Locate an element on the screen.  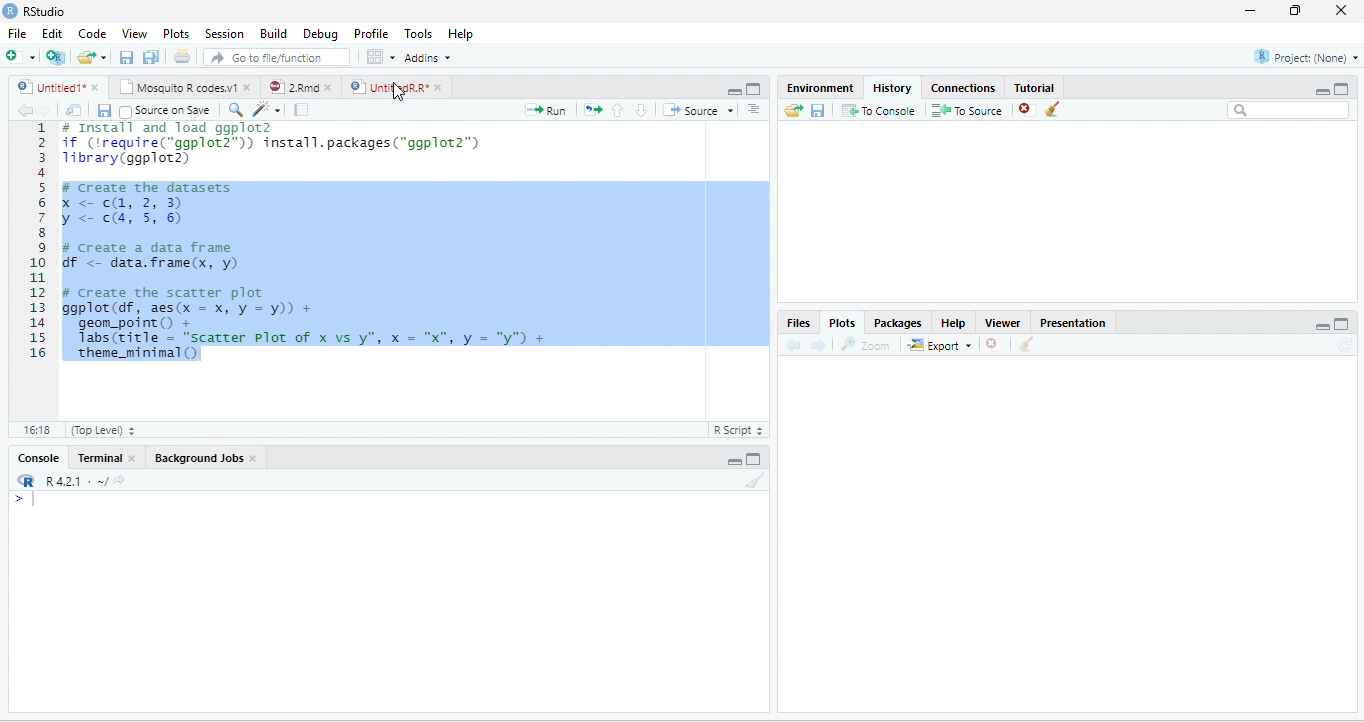
Help is located at coordinates (462, 33).